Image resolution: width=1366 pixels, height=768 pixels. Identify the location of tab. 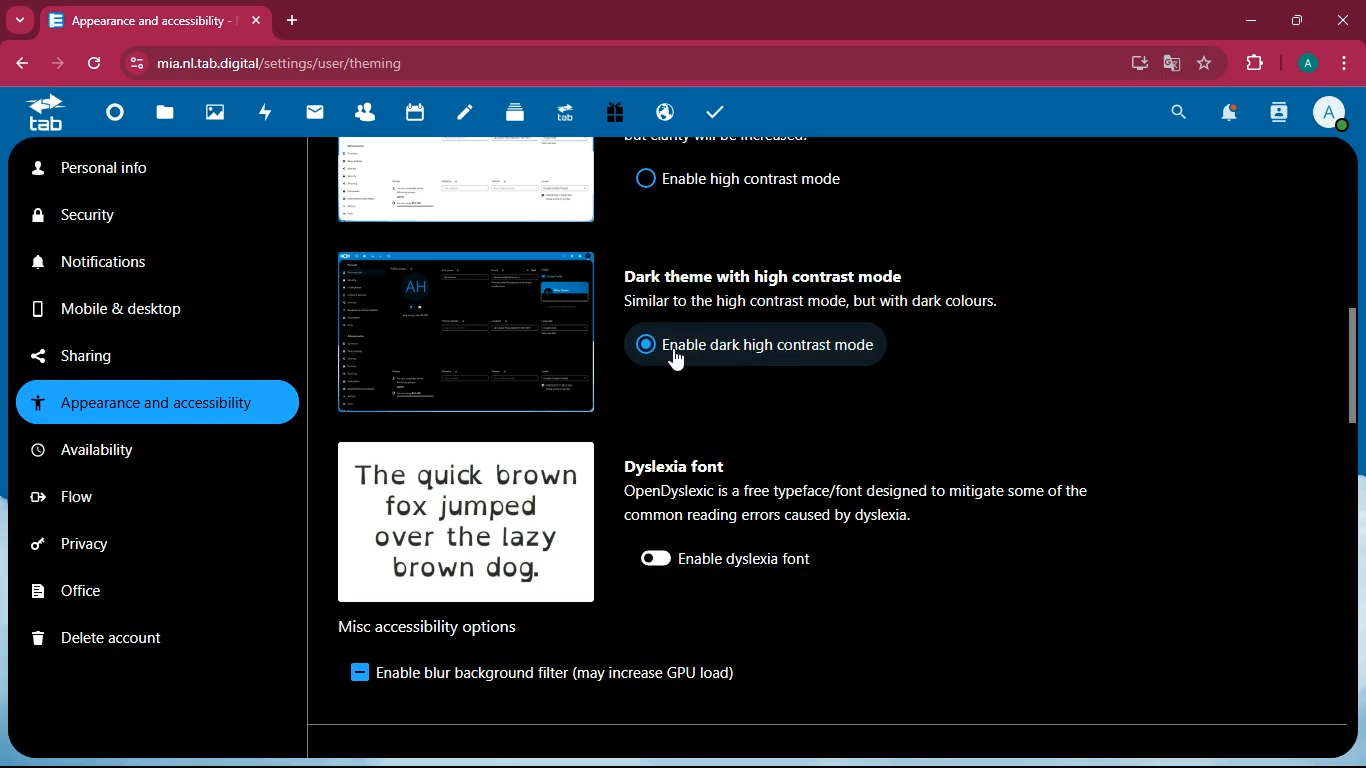
(140, 20).